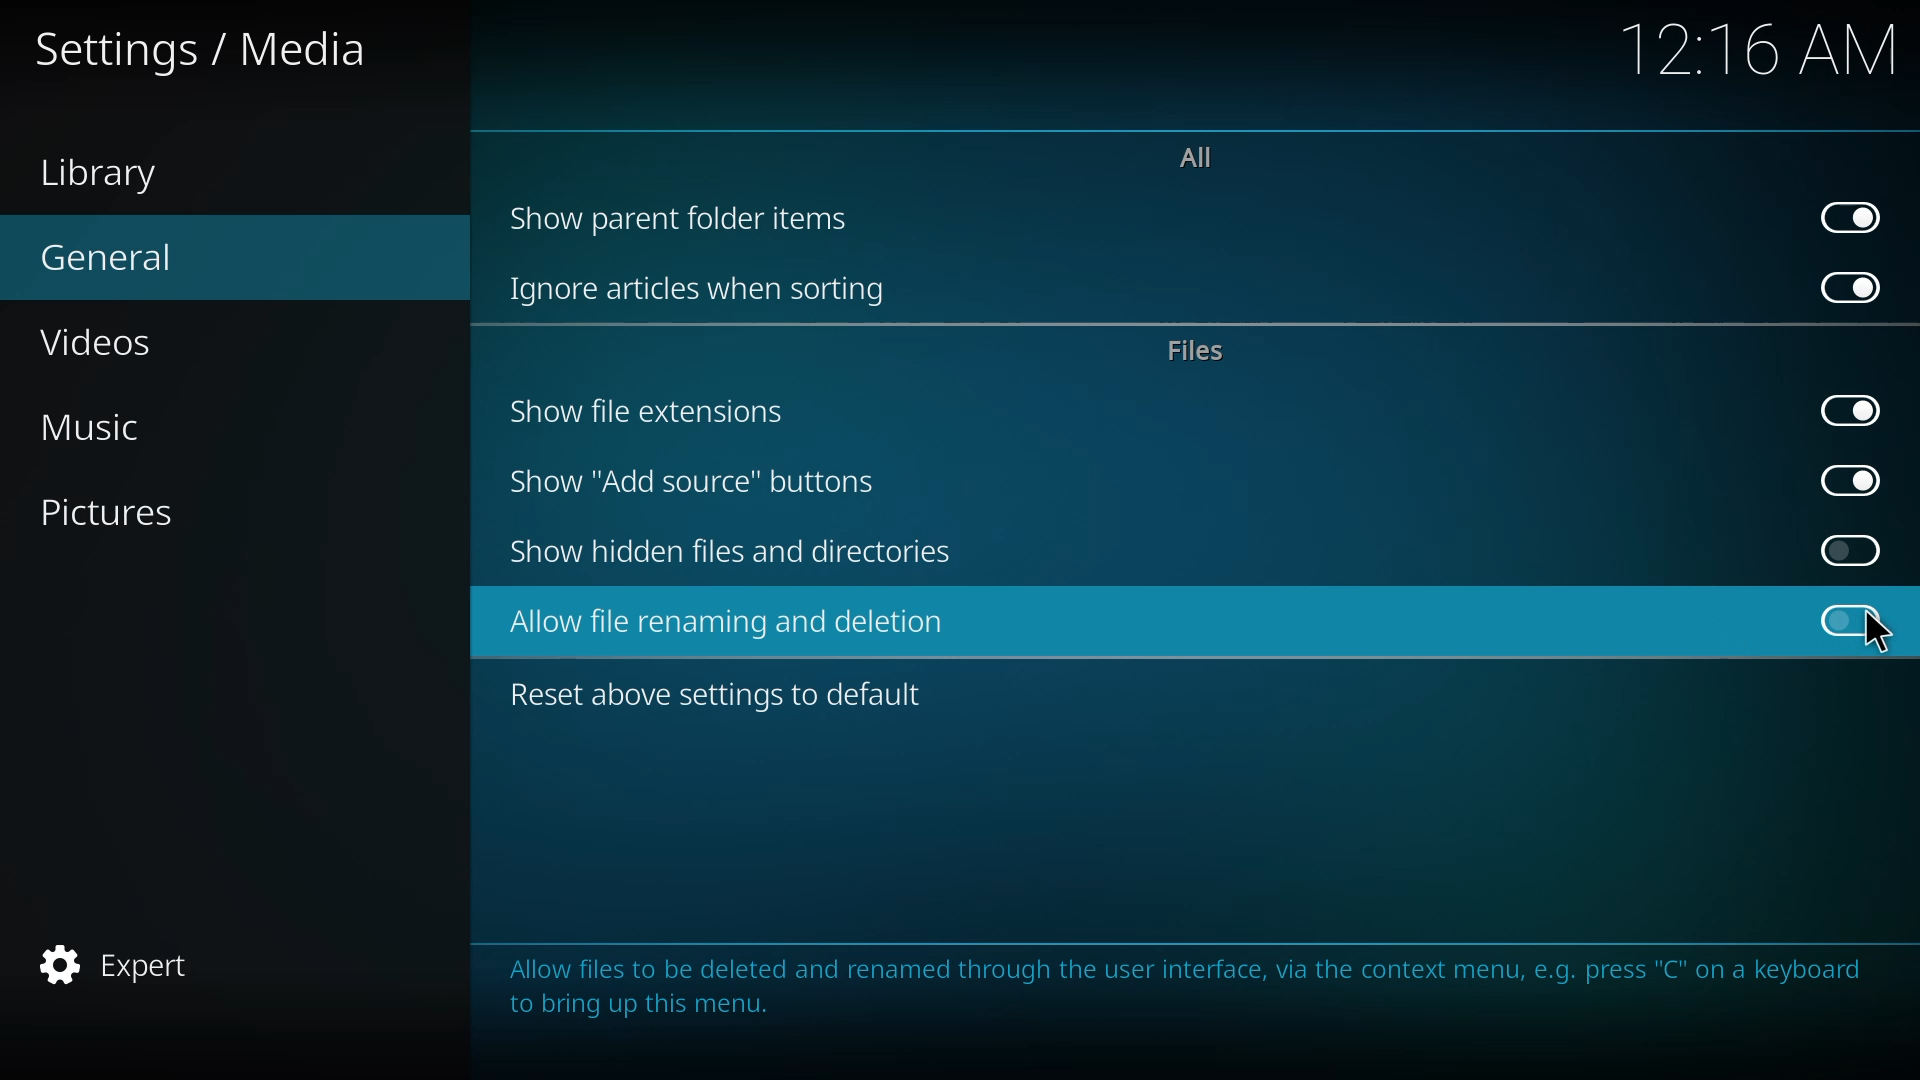  Describe the element at coordinates (1872, 637) in the screenshot. I see `cursor` at that location.